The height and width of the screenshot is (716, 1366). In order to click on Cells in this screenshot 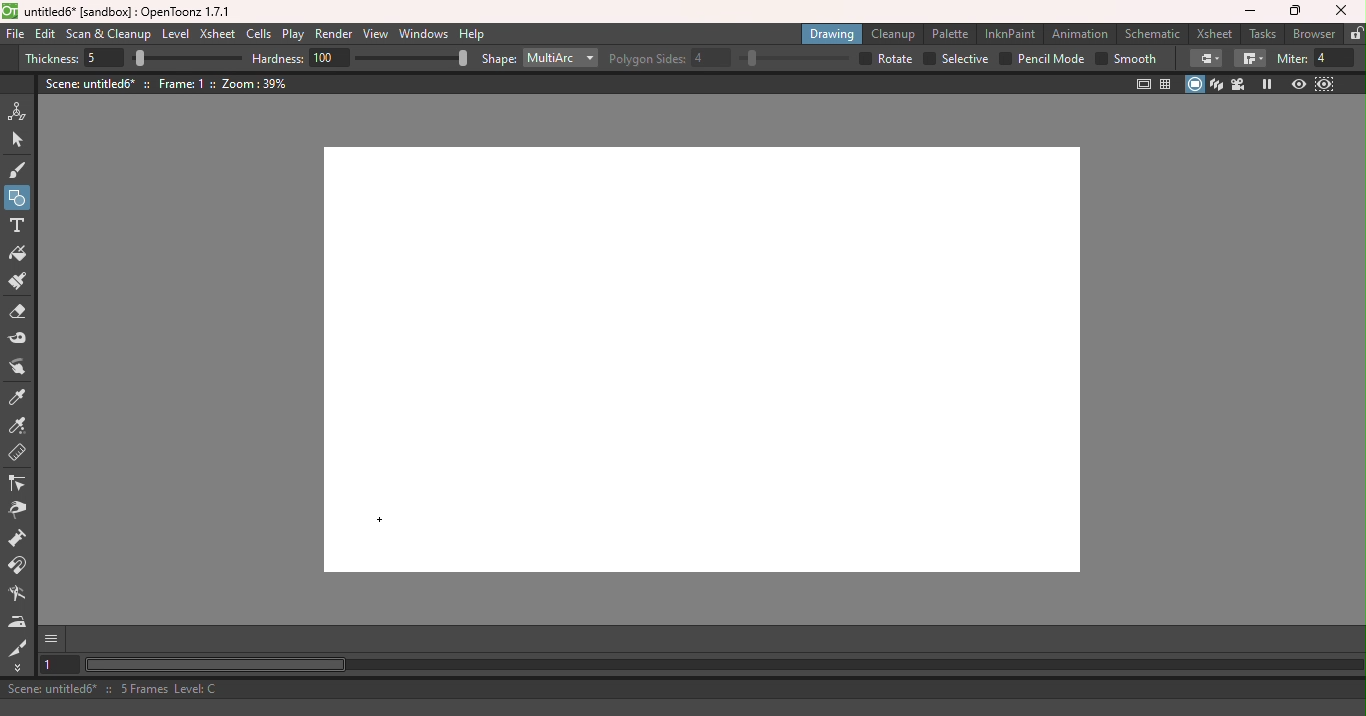, I will do `click(258, 35)`.